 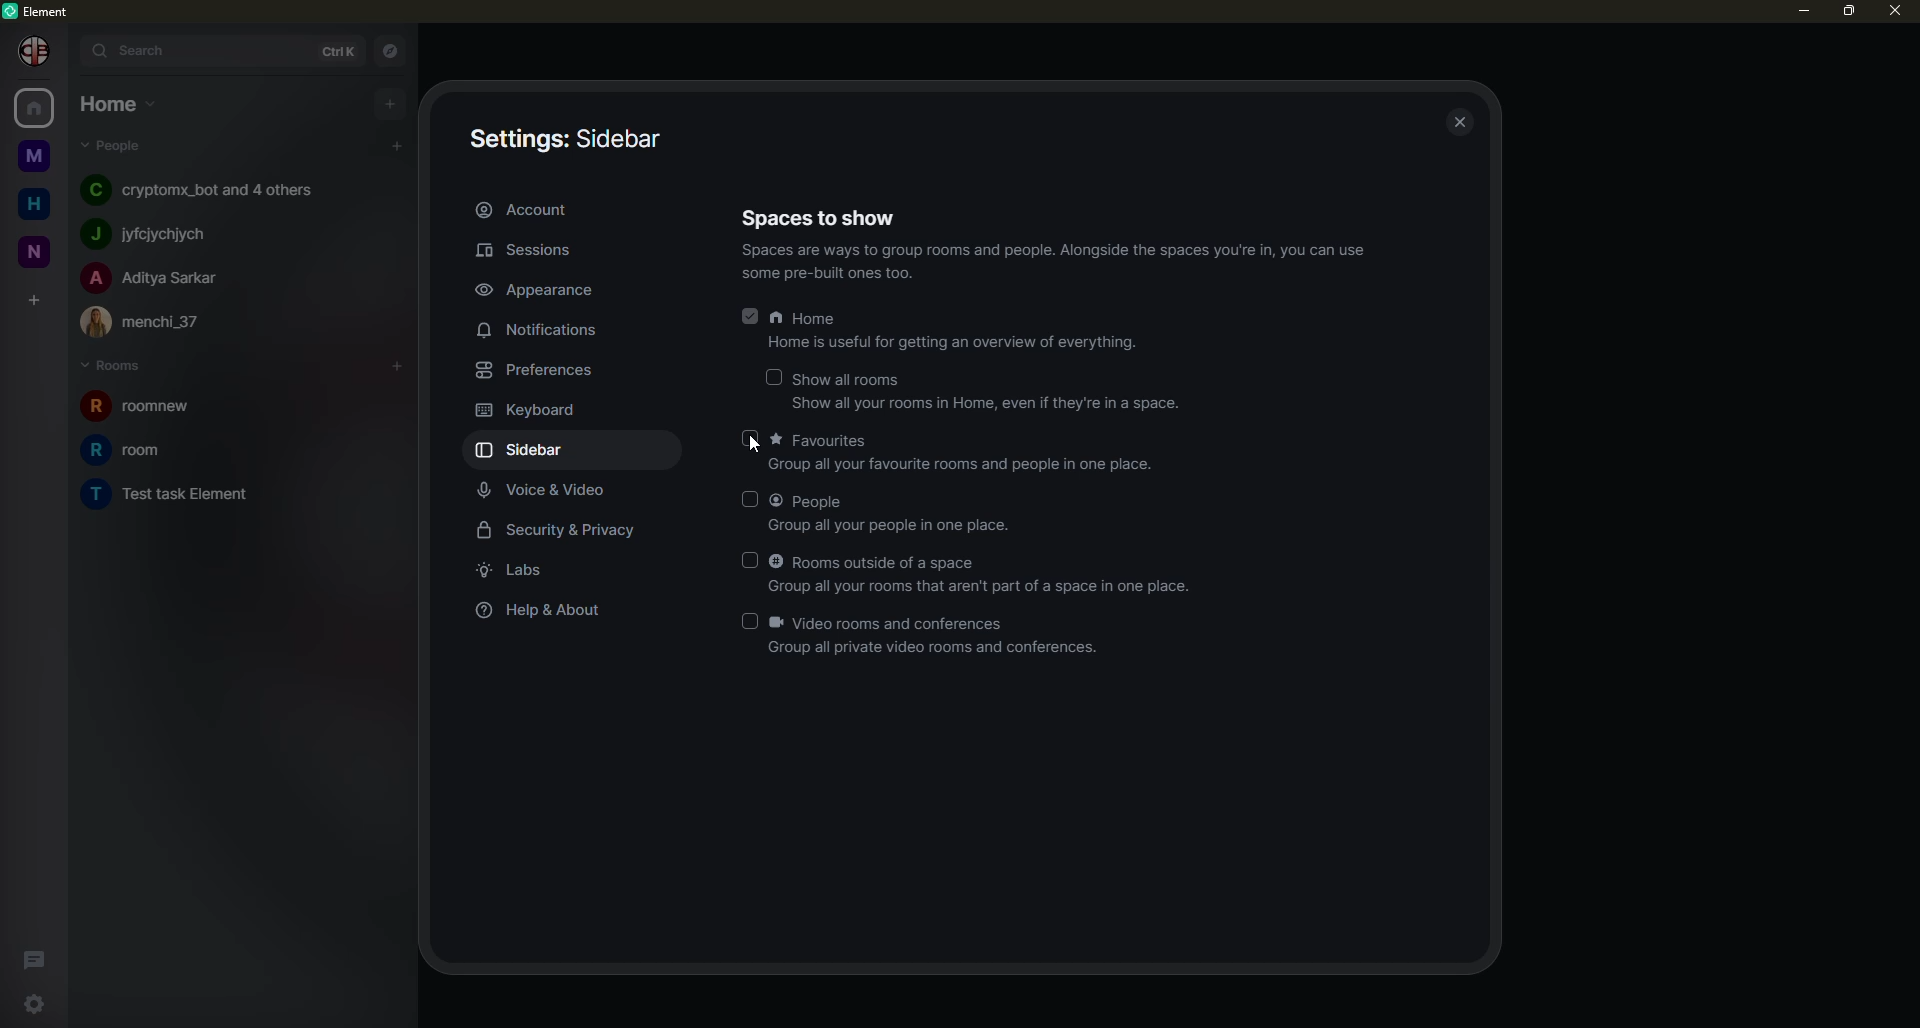 What do you see at coordinates (152, 322) in the screenshot?
I see `people` at bounding box center [152, 322].